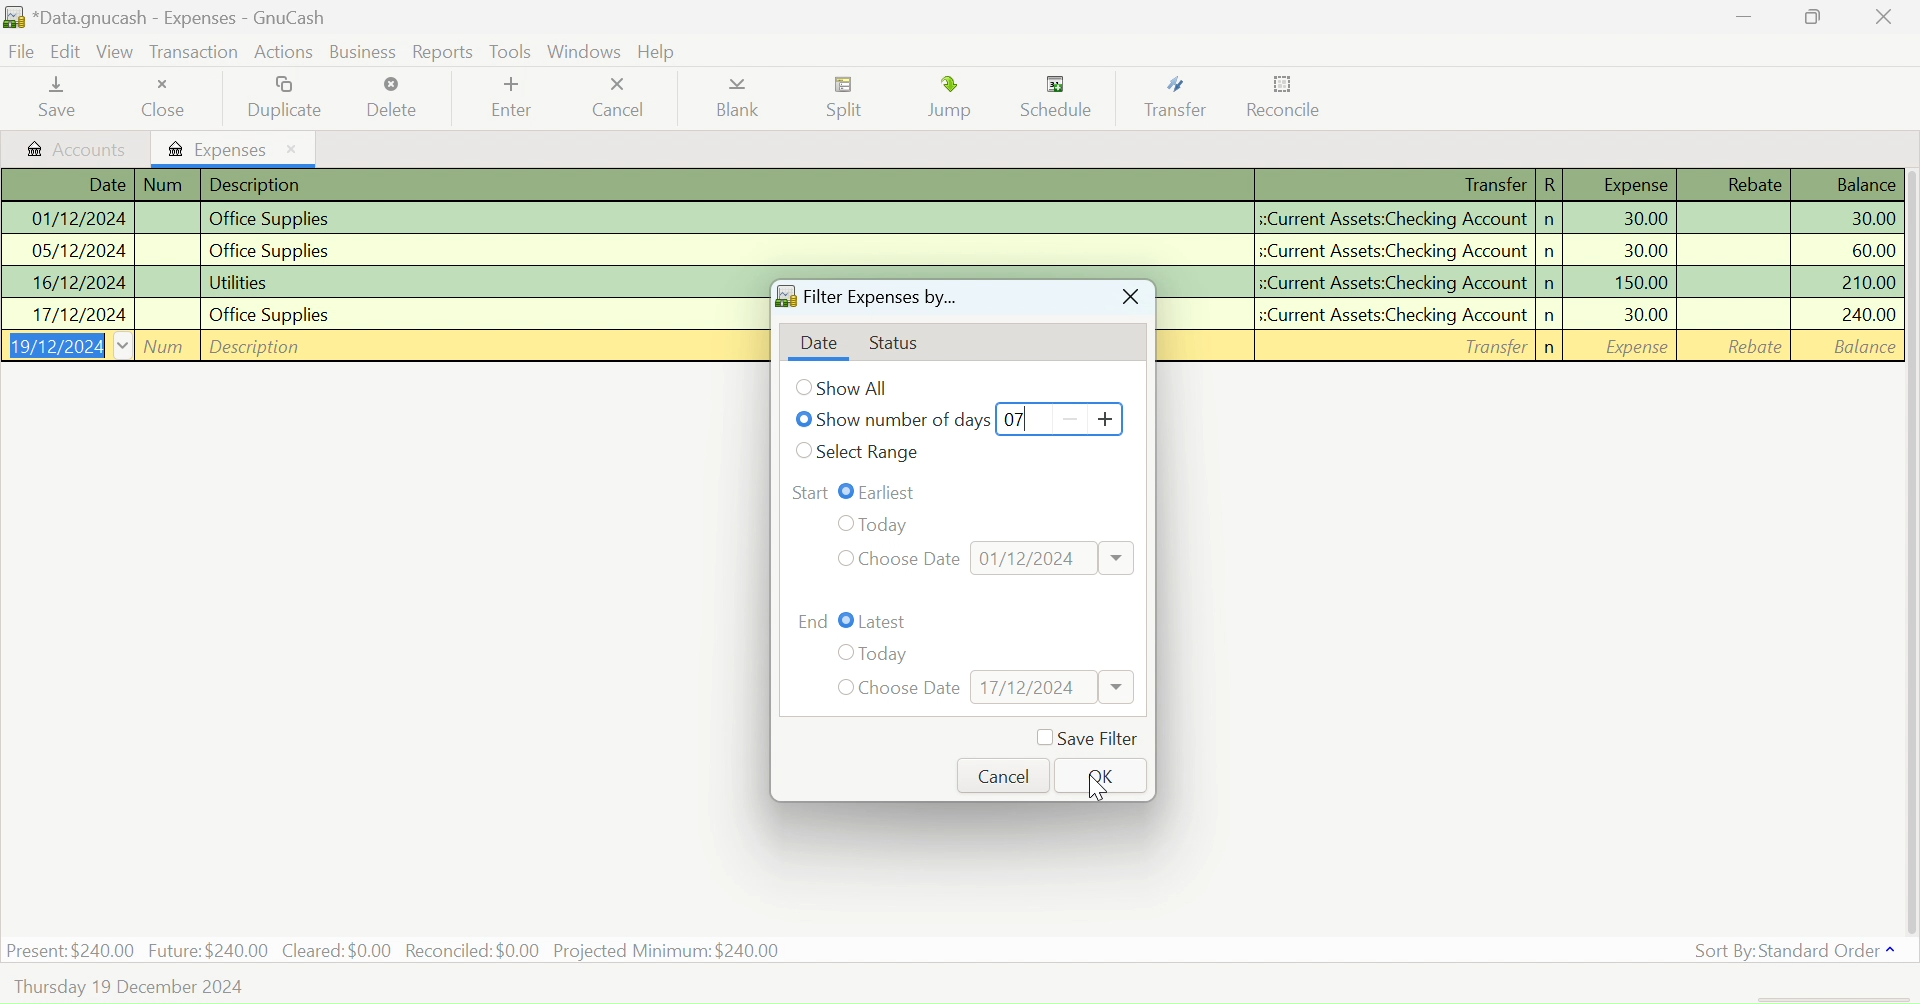  What do you see at coordinates (1097, 774) in the screenshot?
I see `OK` at bounding box center [1097, 774].